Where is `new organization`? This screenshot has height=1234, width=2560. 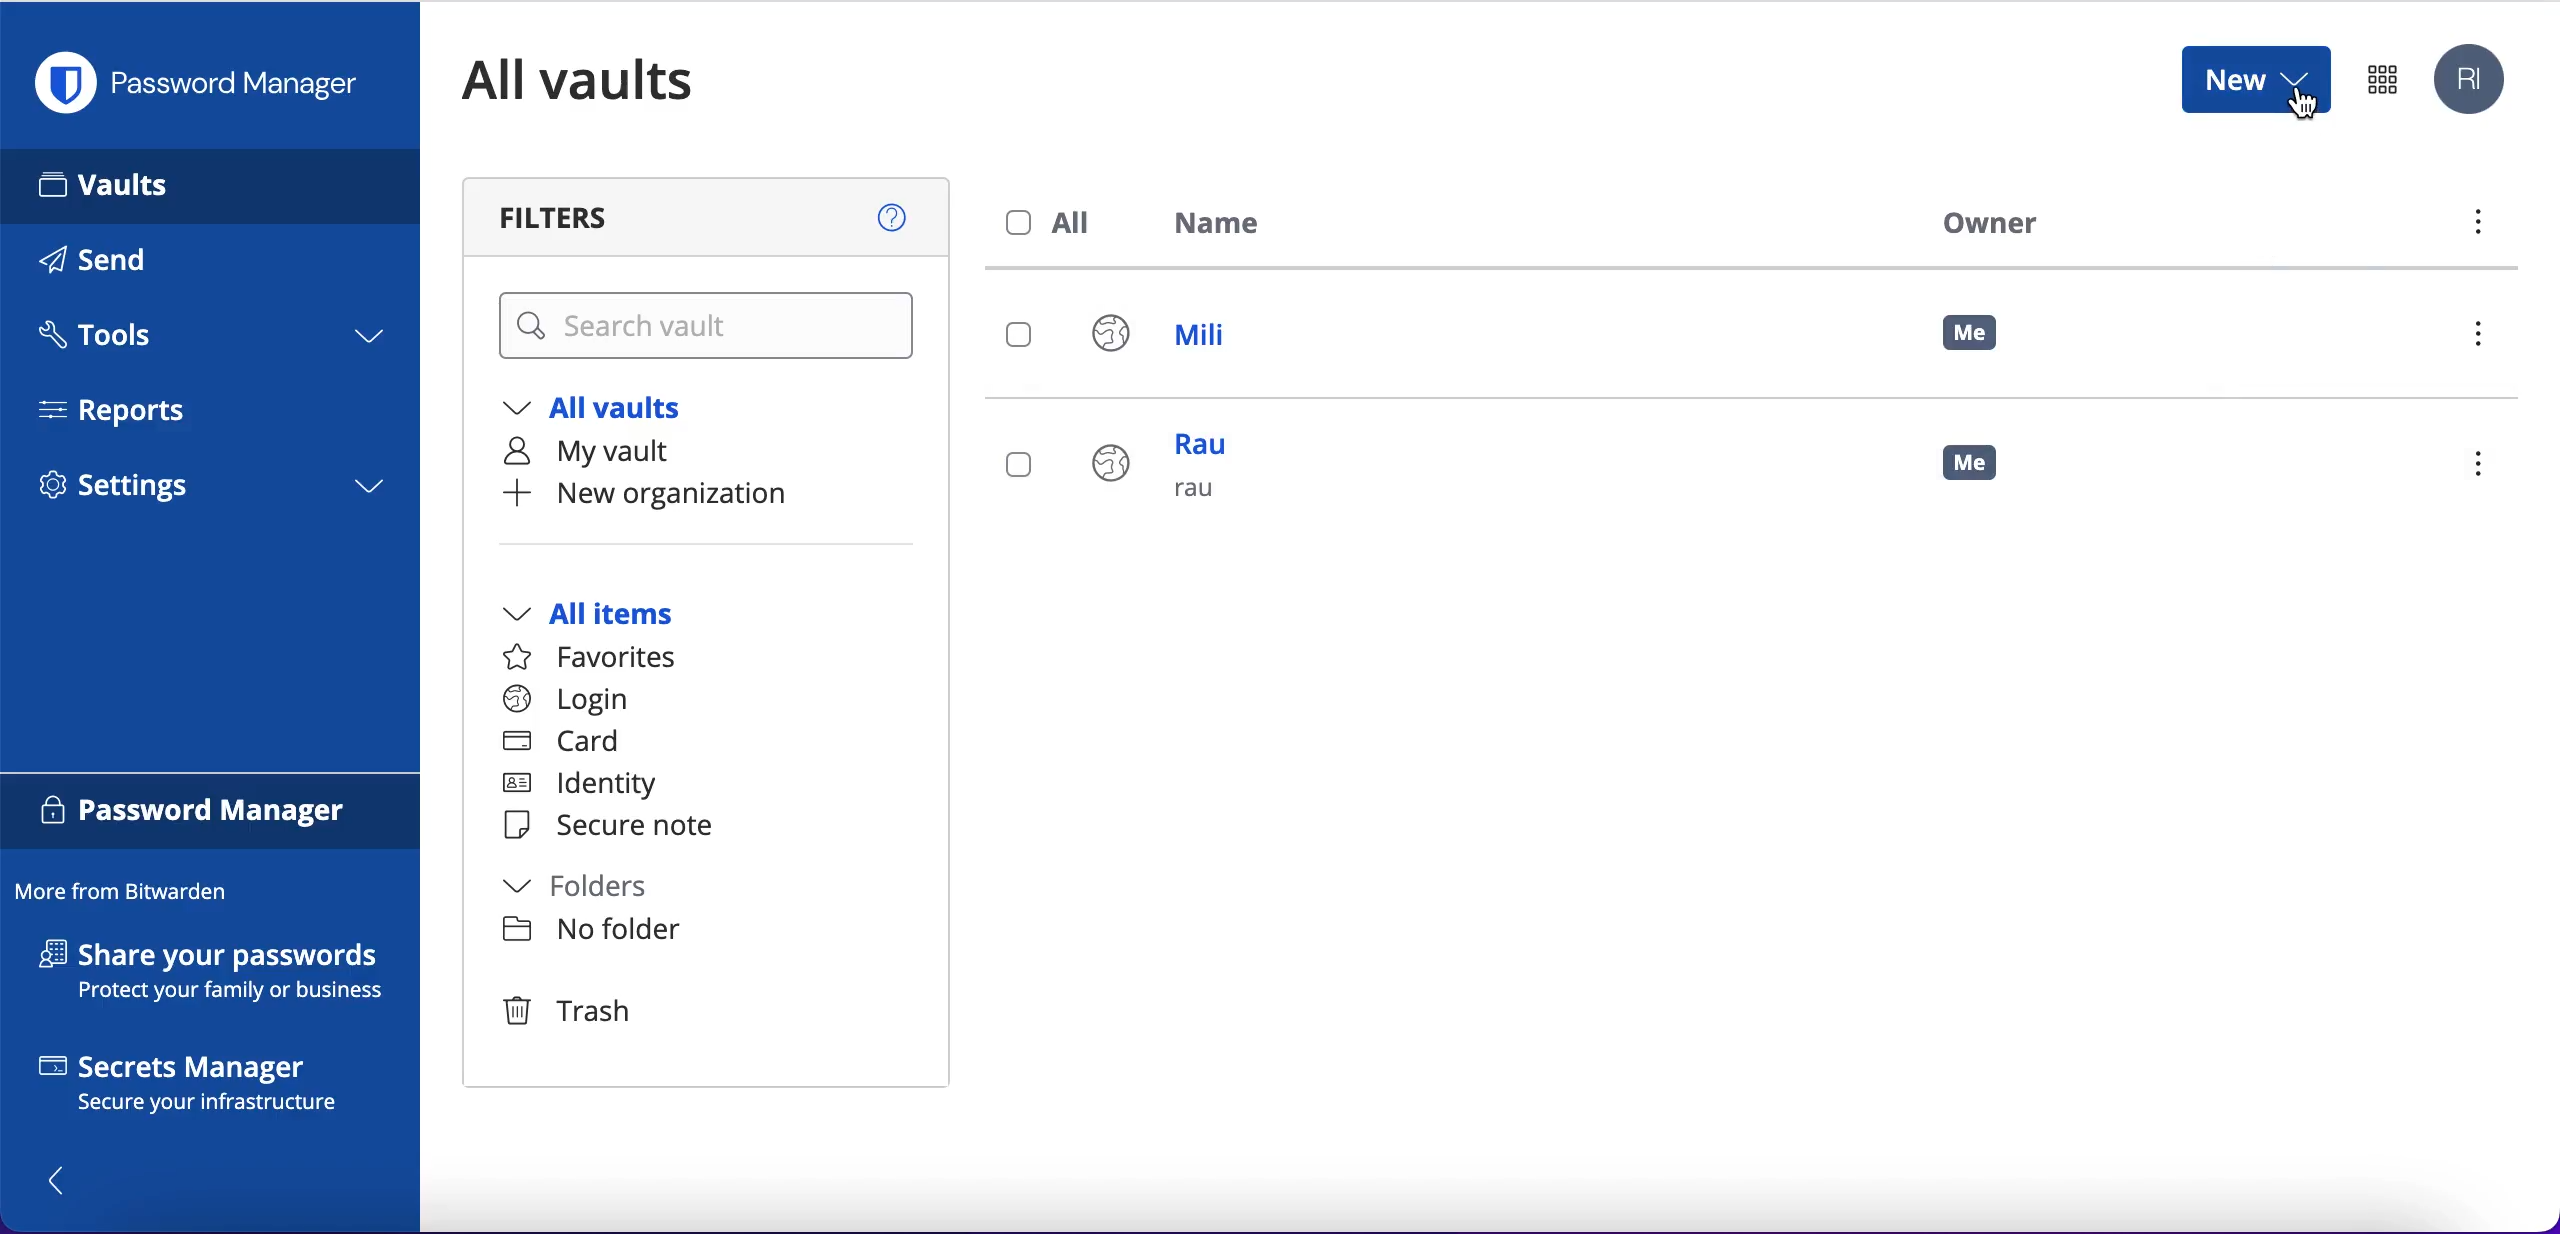 new organization is located at coordinates (688, 494).